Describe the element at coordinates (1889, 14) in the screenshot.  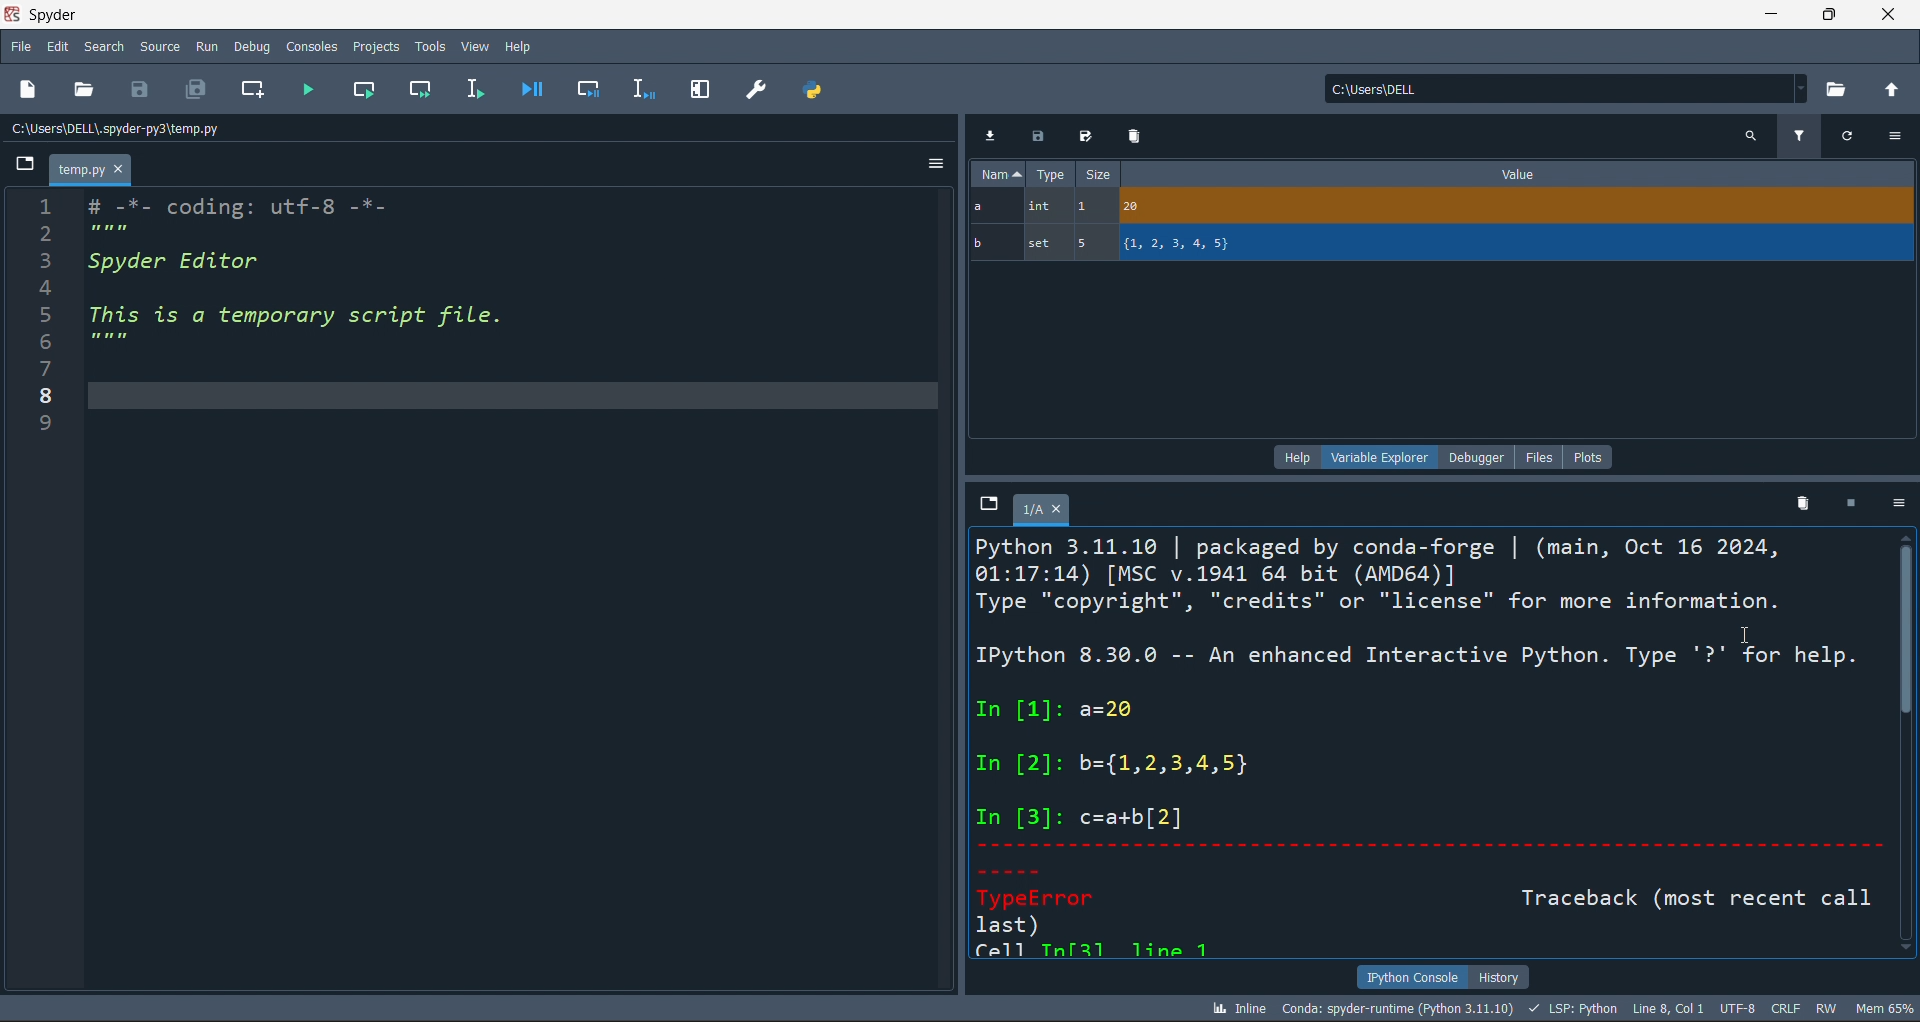
I see `close` at that location.